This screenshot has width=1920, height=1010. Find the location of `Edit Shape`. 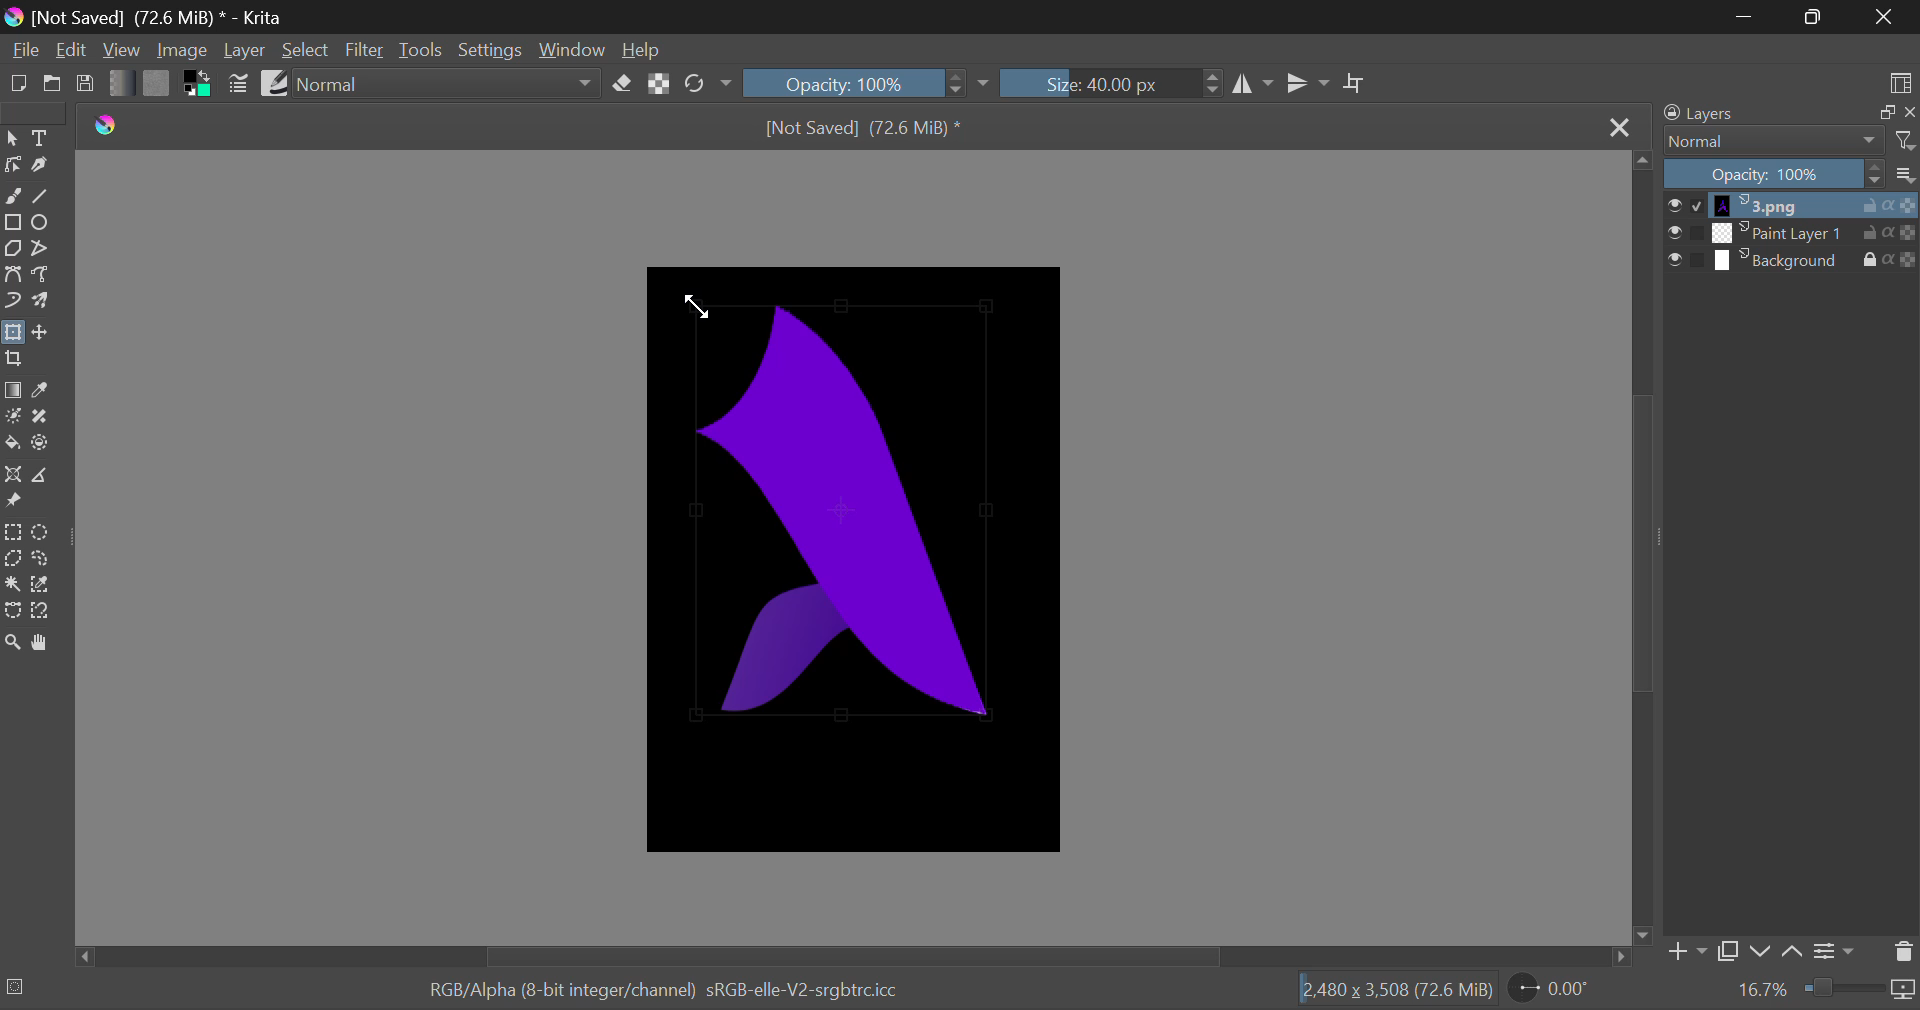

Edit Shape is located at coordinates (13, 165).